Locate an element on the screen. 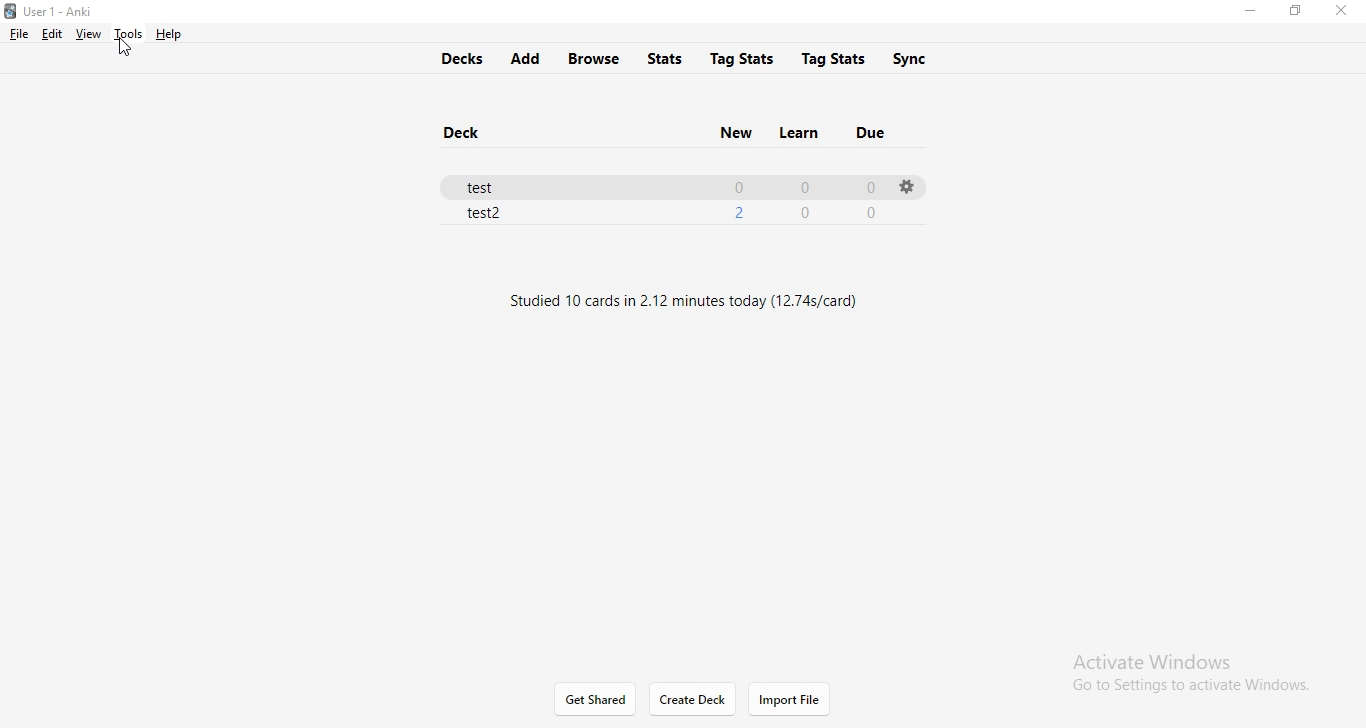   is located at coordinates (908, 187).